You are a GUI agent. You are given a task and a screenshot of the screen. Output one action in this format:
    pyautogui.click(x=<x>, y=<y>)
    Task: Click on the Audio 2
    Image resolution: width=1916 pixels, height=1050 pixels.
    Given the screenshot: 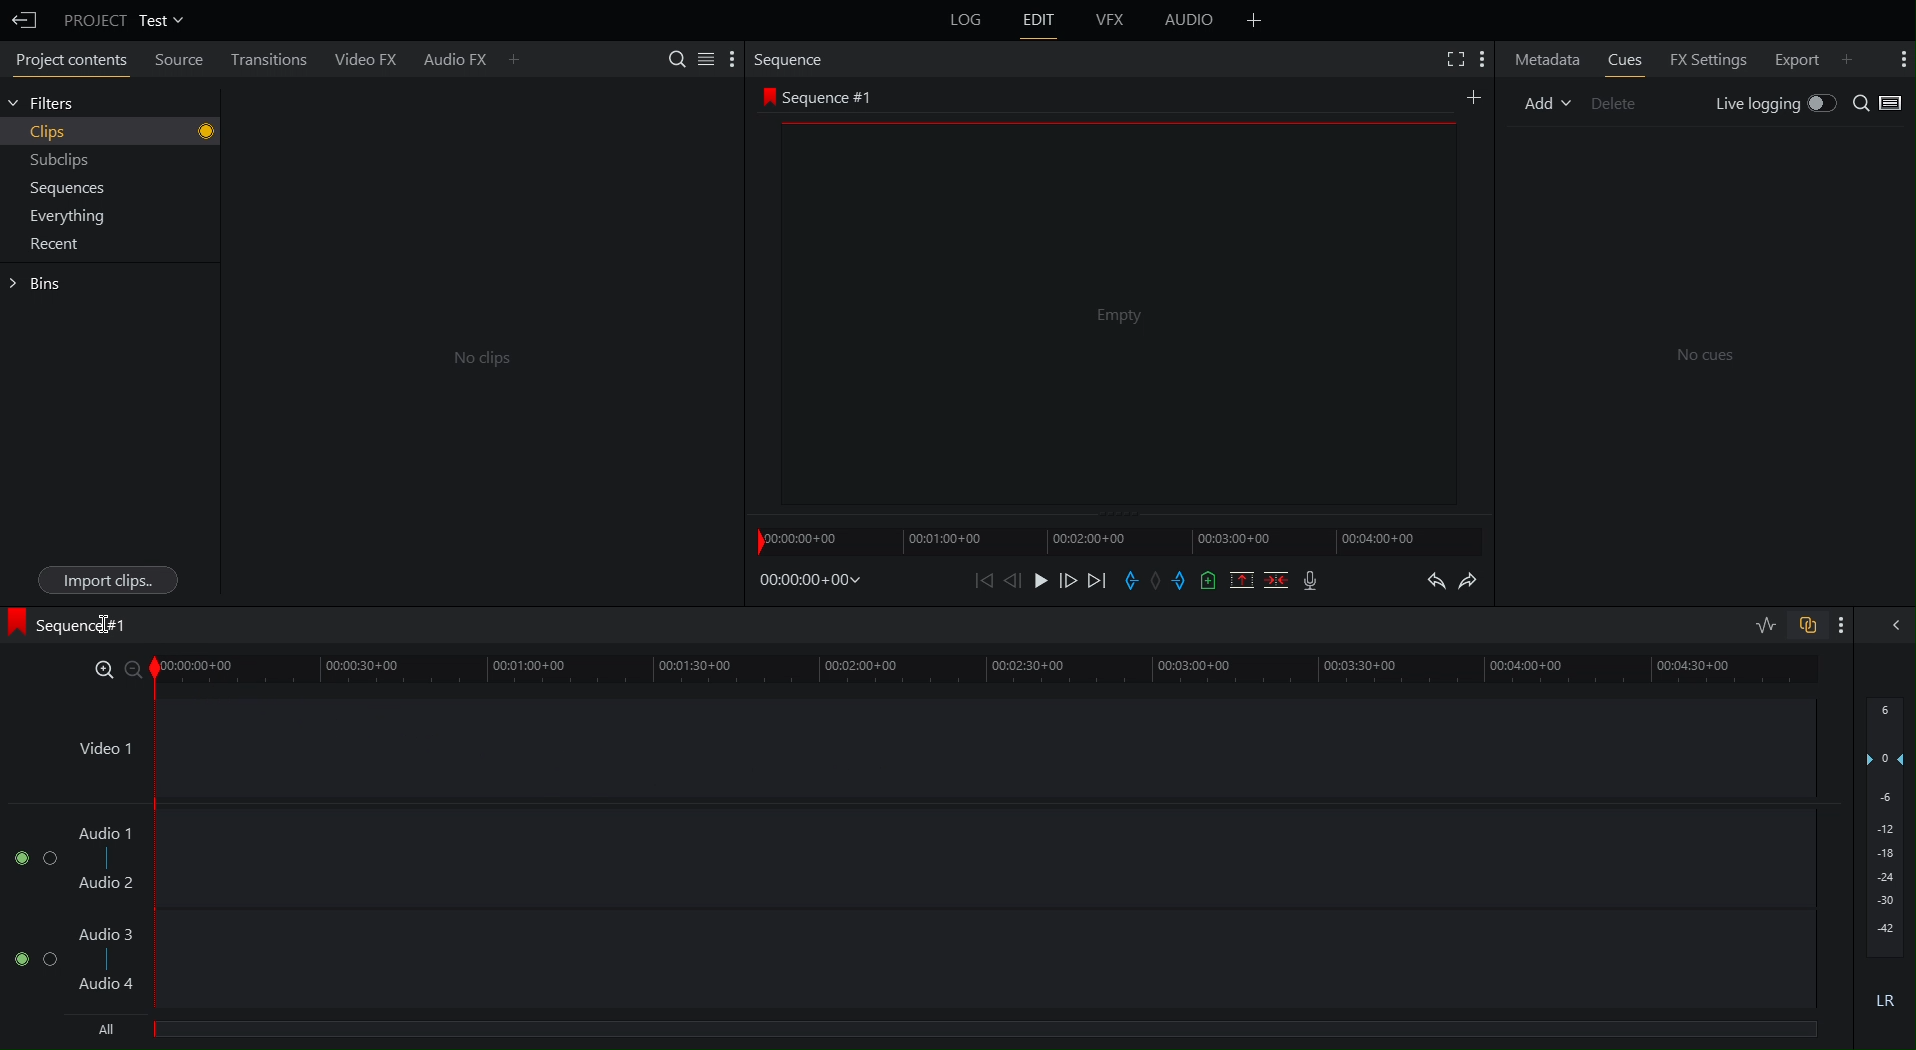 What is the action you would take?
    pyautogui.click(x=108, y=882)
    